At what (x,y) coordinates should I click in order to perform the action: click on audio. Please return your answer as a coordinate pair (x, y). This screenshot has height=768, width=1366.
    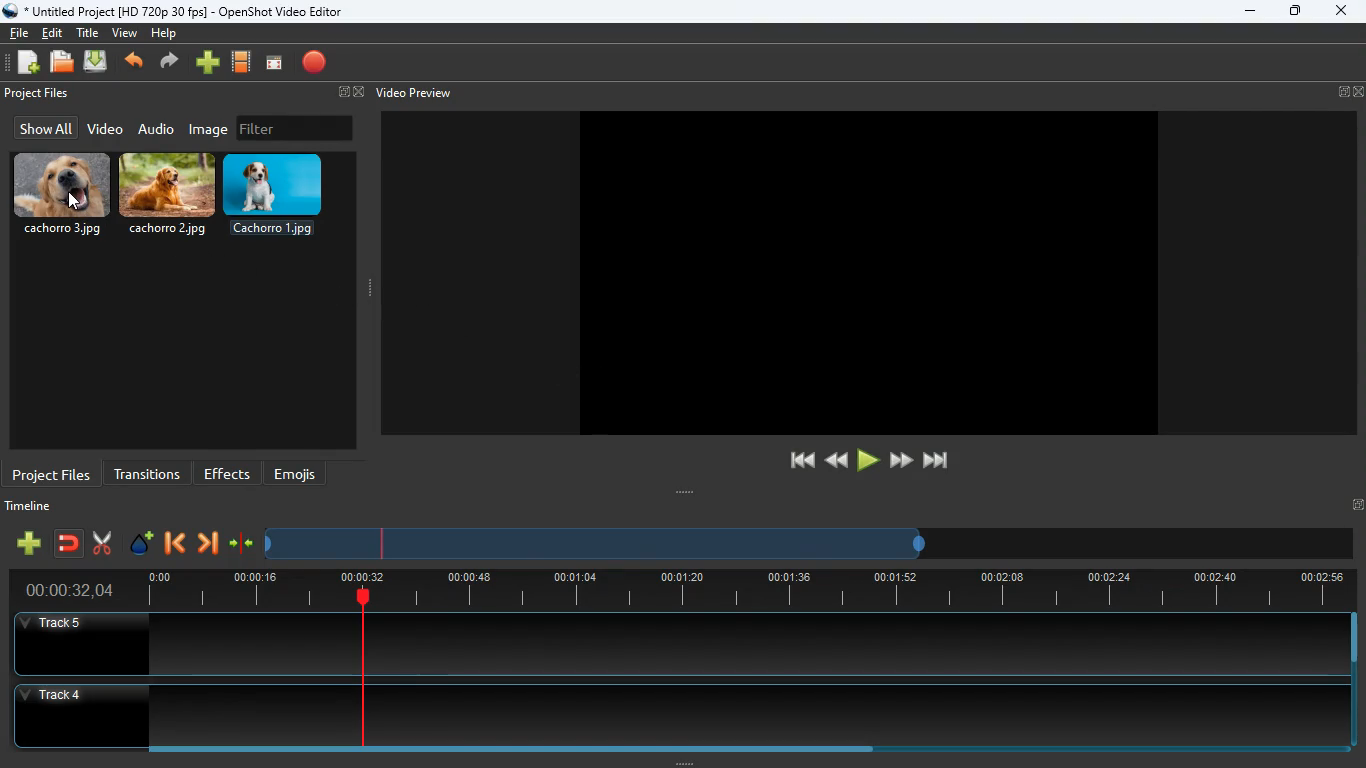
    Looking at the image, I should click on (157, 128).